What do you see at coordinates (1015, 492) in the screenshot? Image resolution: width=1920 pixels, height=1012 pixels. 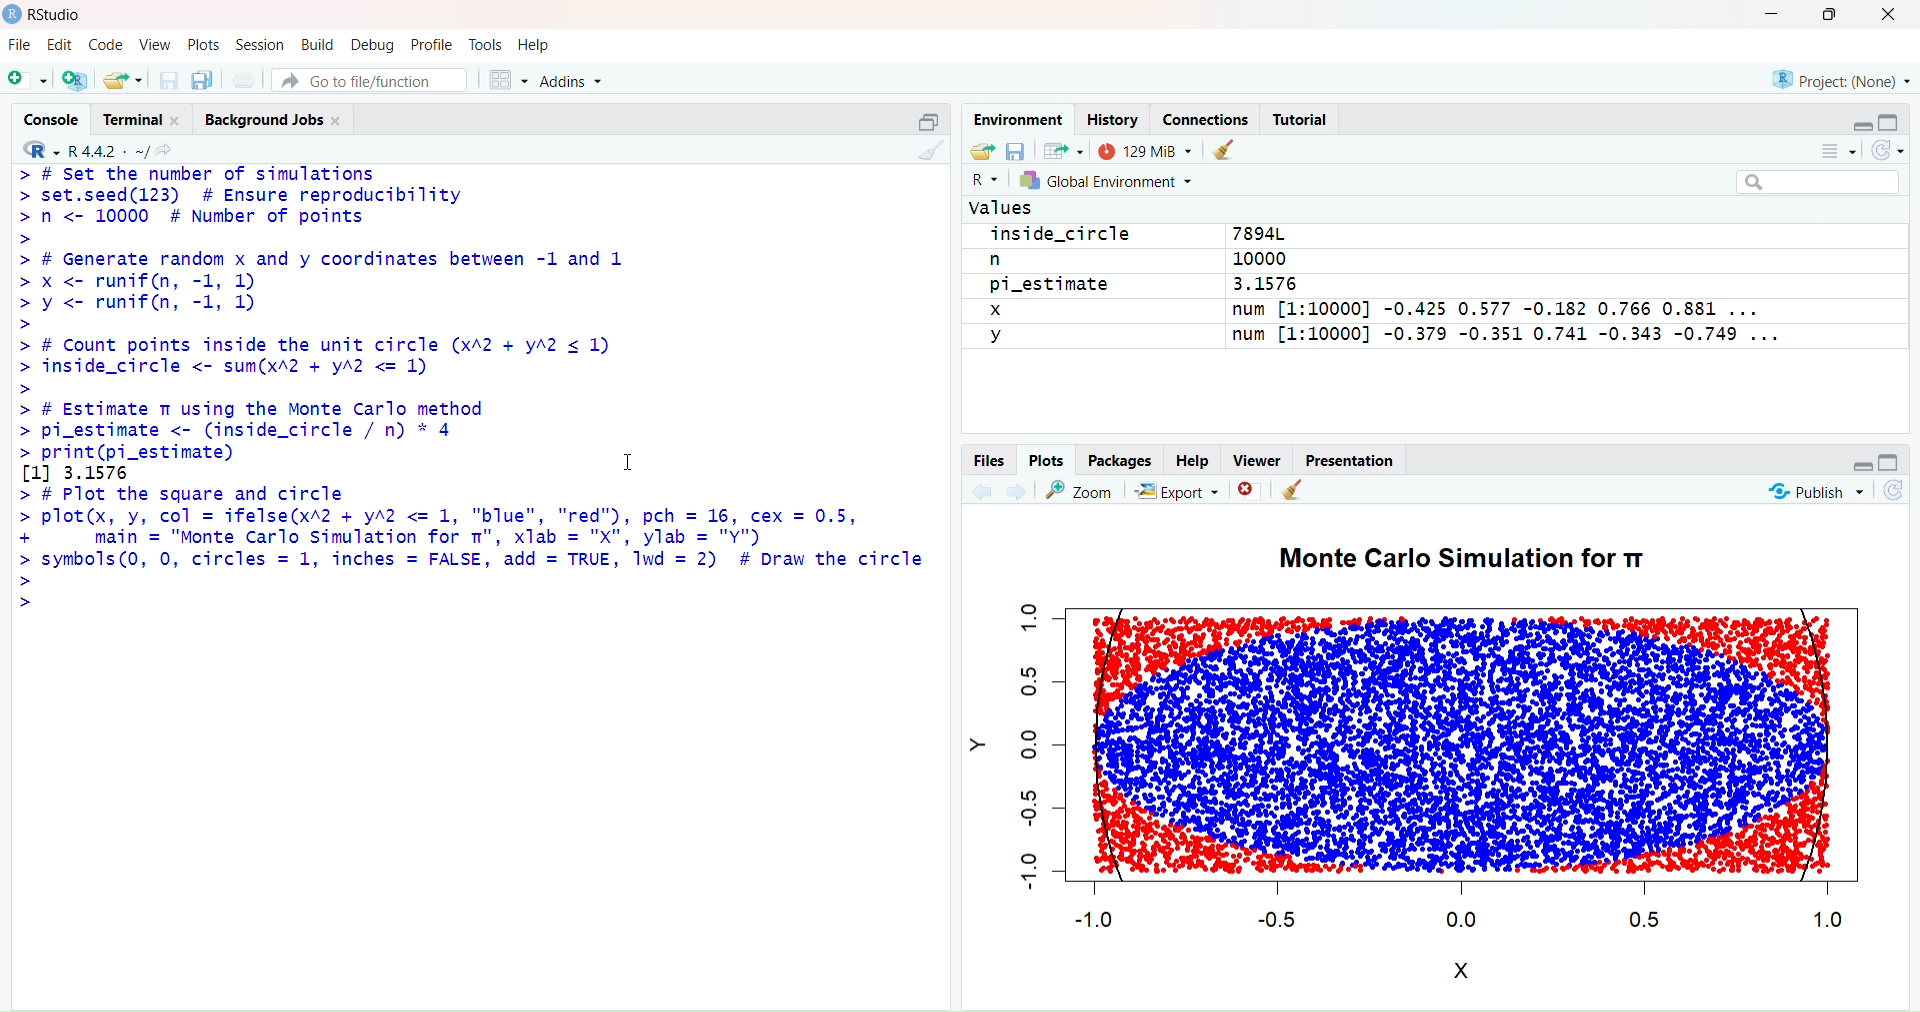 I see `Go forward to the next source location (Ctrl + F10)` at bounding box center [1015, 492].